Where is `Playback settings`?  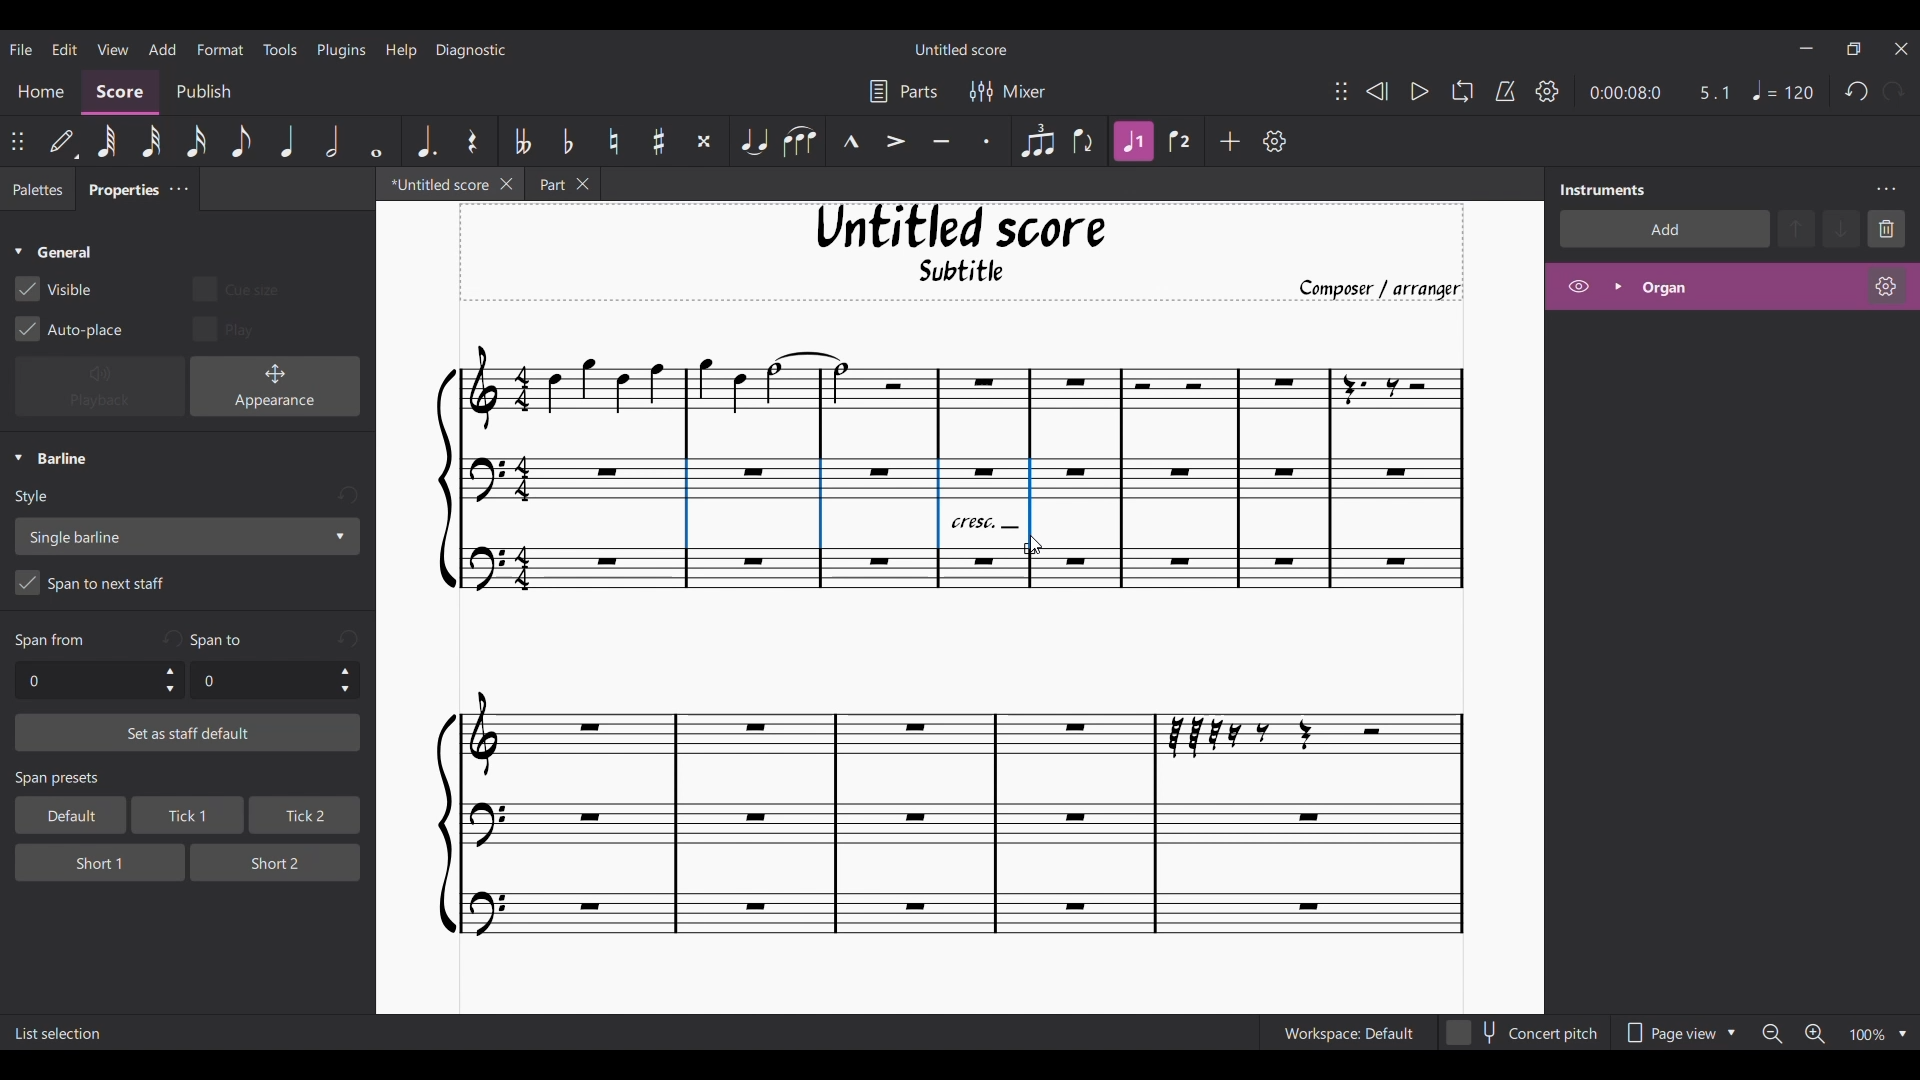
Playback settings is located at coordinates (1547, 91).